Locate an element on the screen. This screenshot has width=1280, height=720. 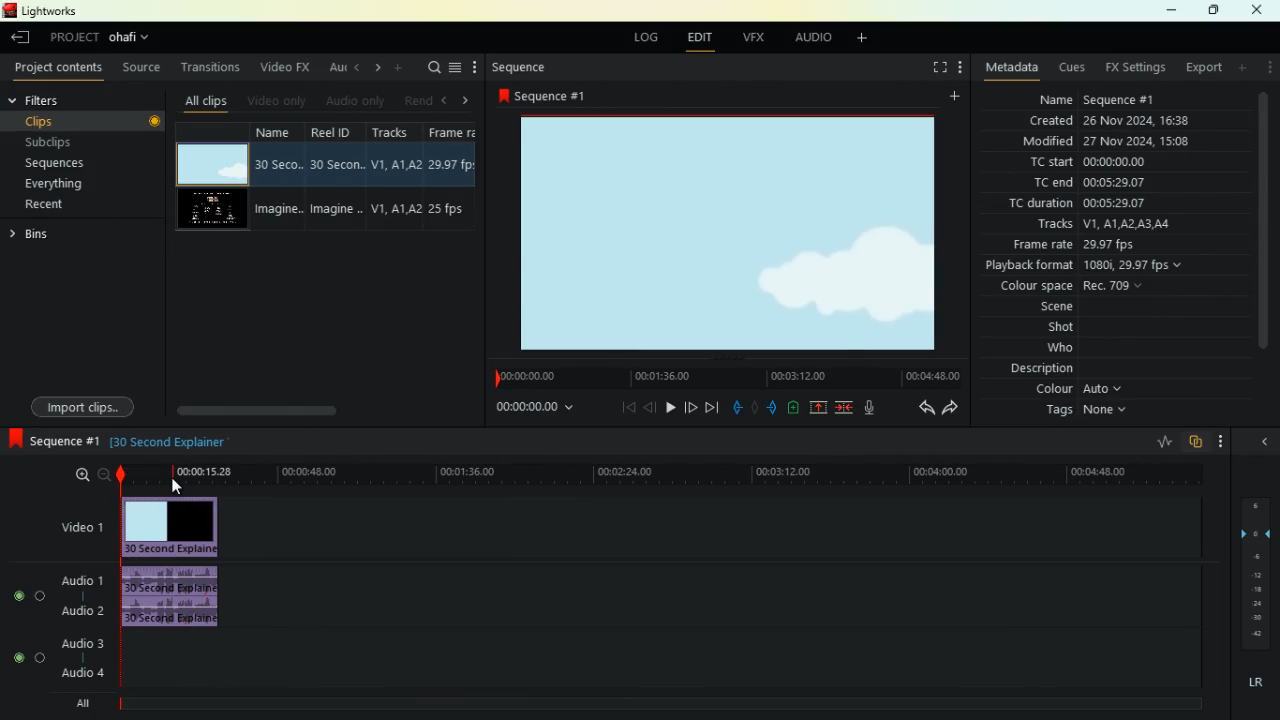
created is located at coordinates (1054, 120).